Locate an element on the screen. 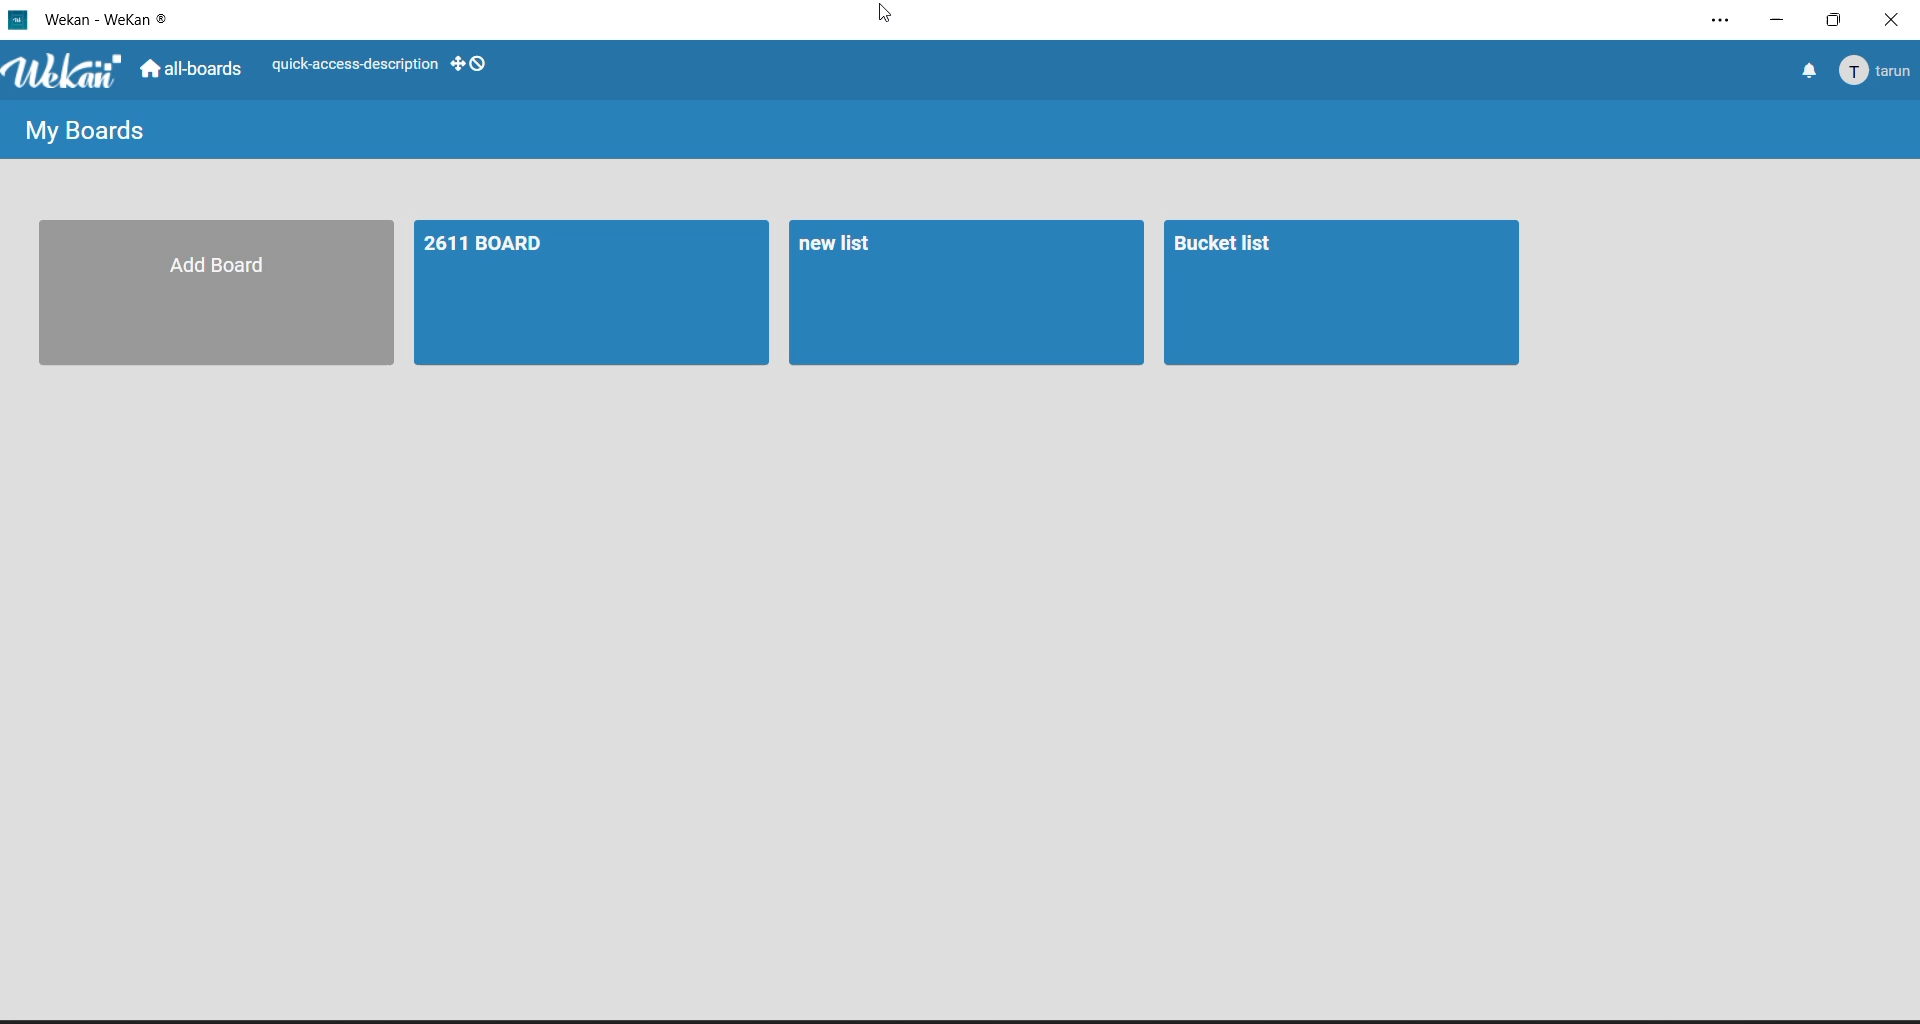  all boards is located at coordinates (196, 72).